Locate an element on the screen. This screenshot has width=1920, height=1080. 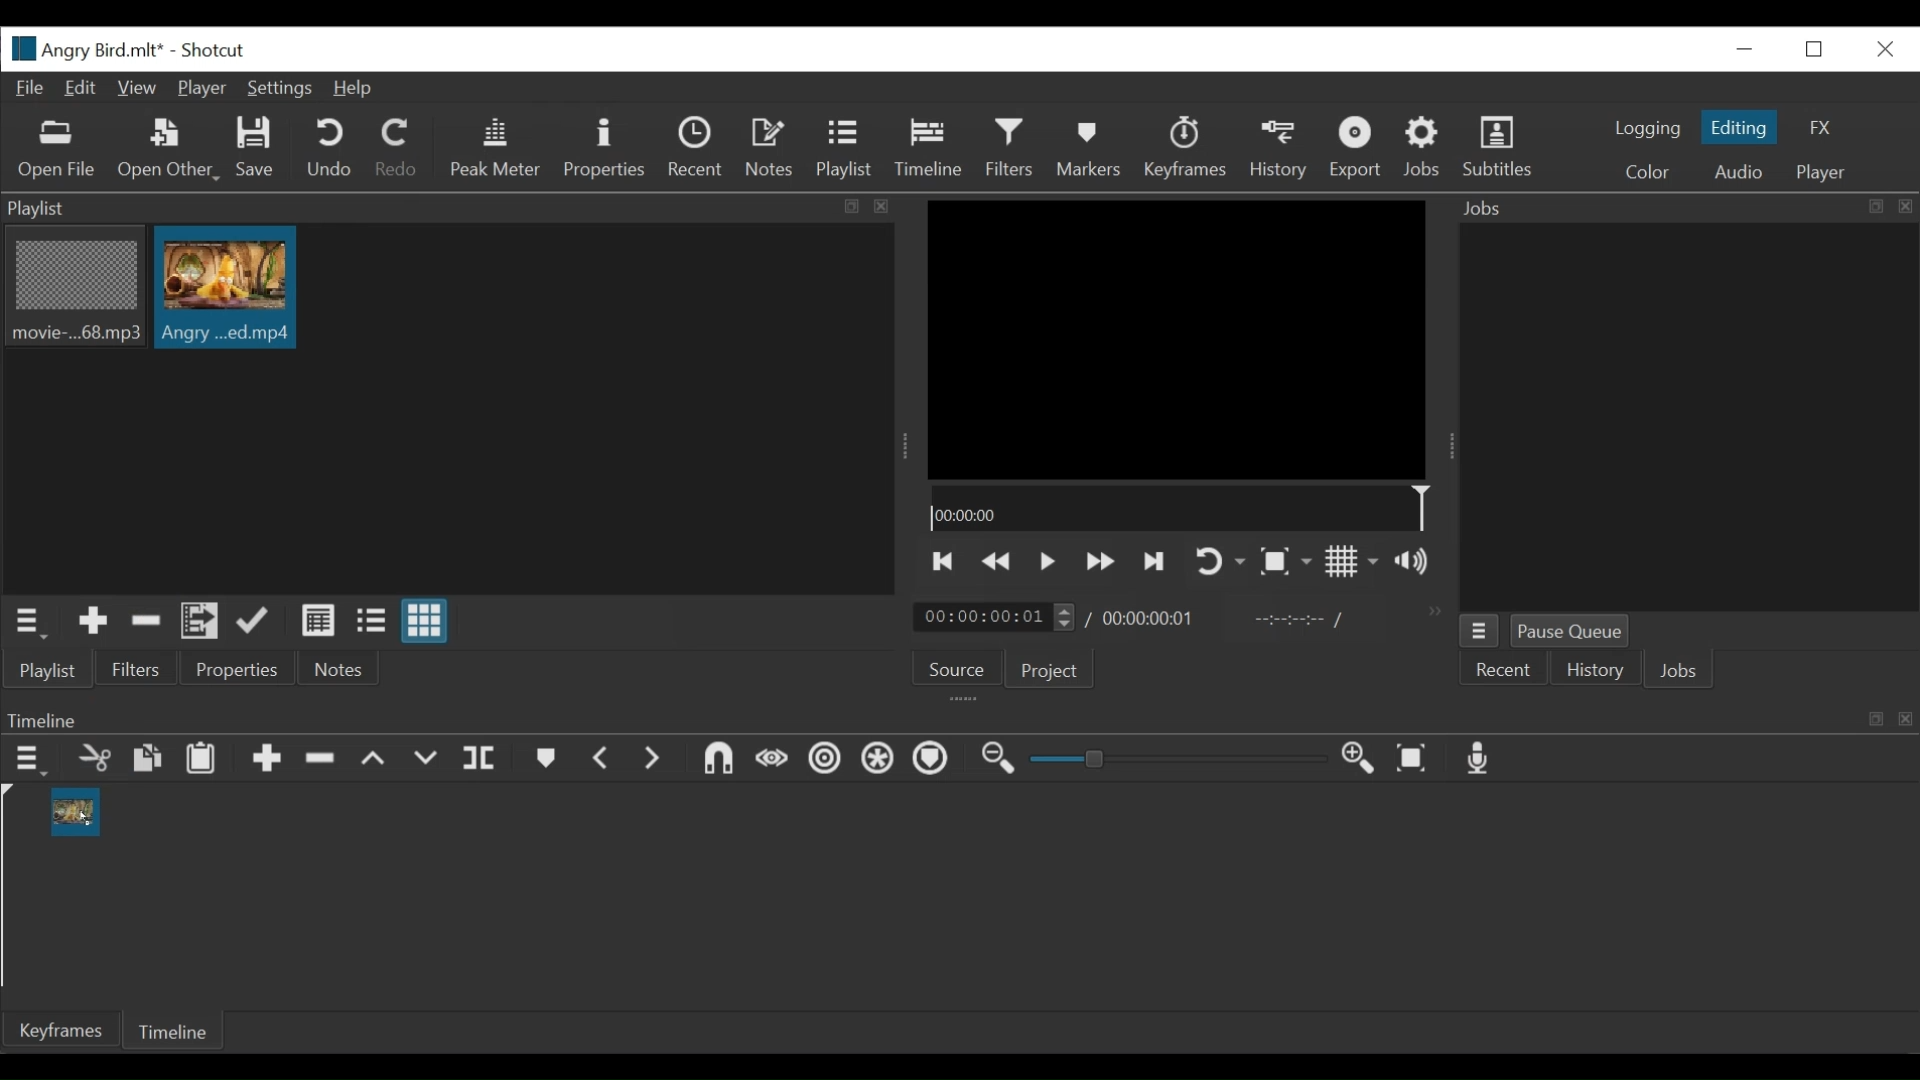
Playlist is located at coordinates (49, 671).